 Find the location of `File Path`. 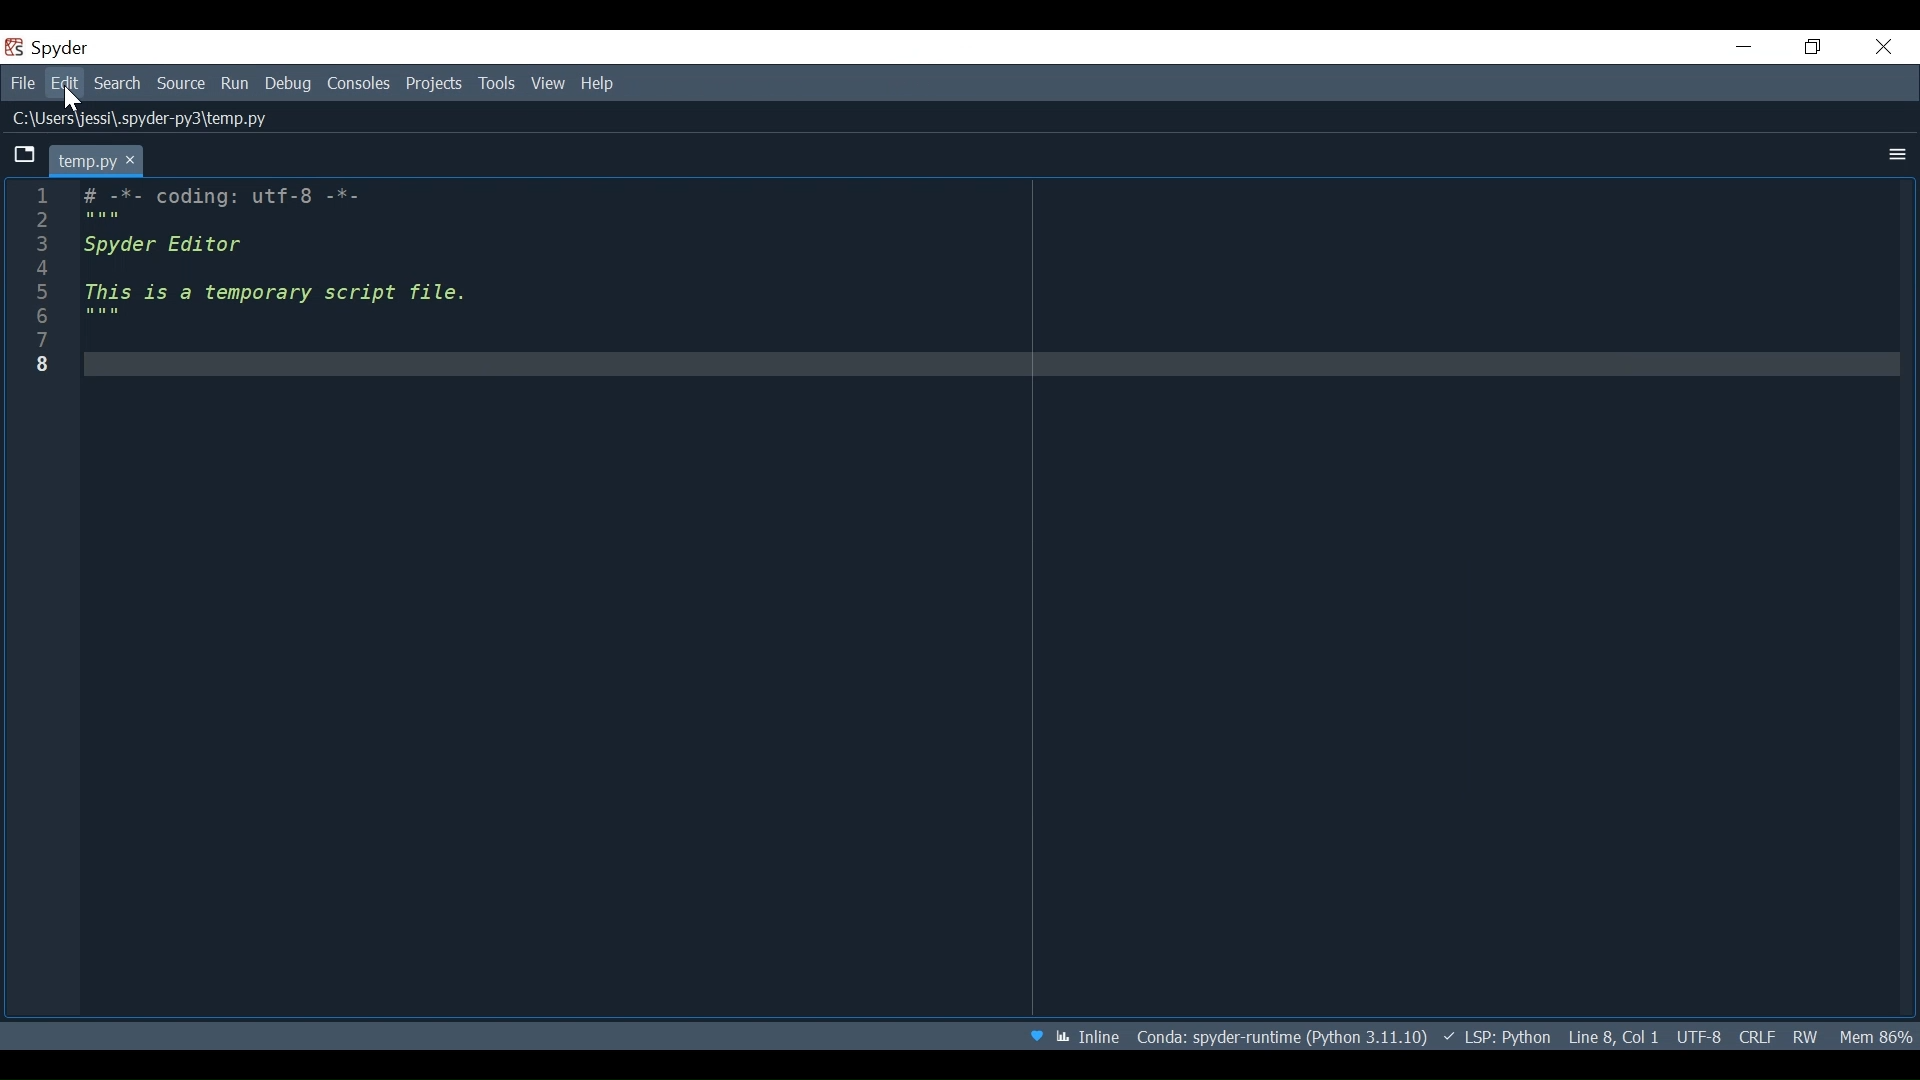

File Path is located at coordinates (1280, 1035).